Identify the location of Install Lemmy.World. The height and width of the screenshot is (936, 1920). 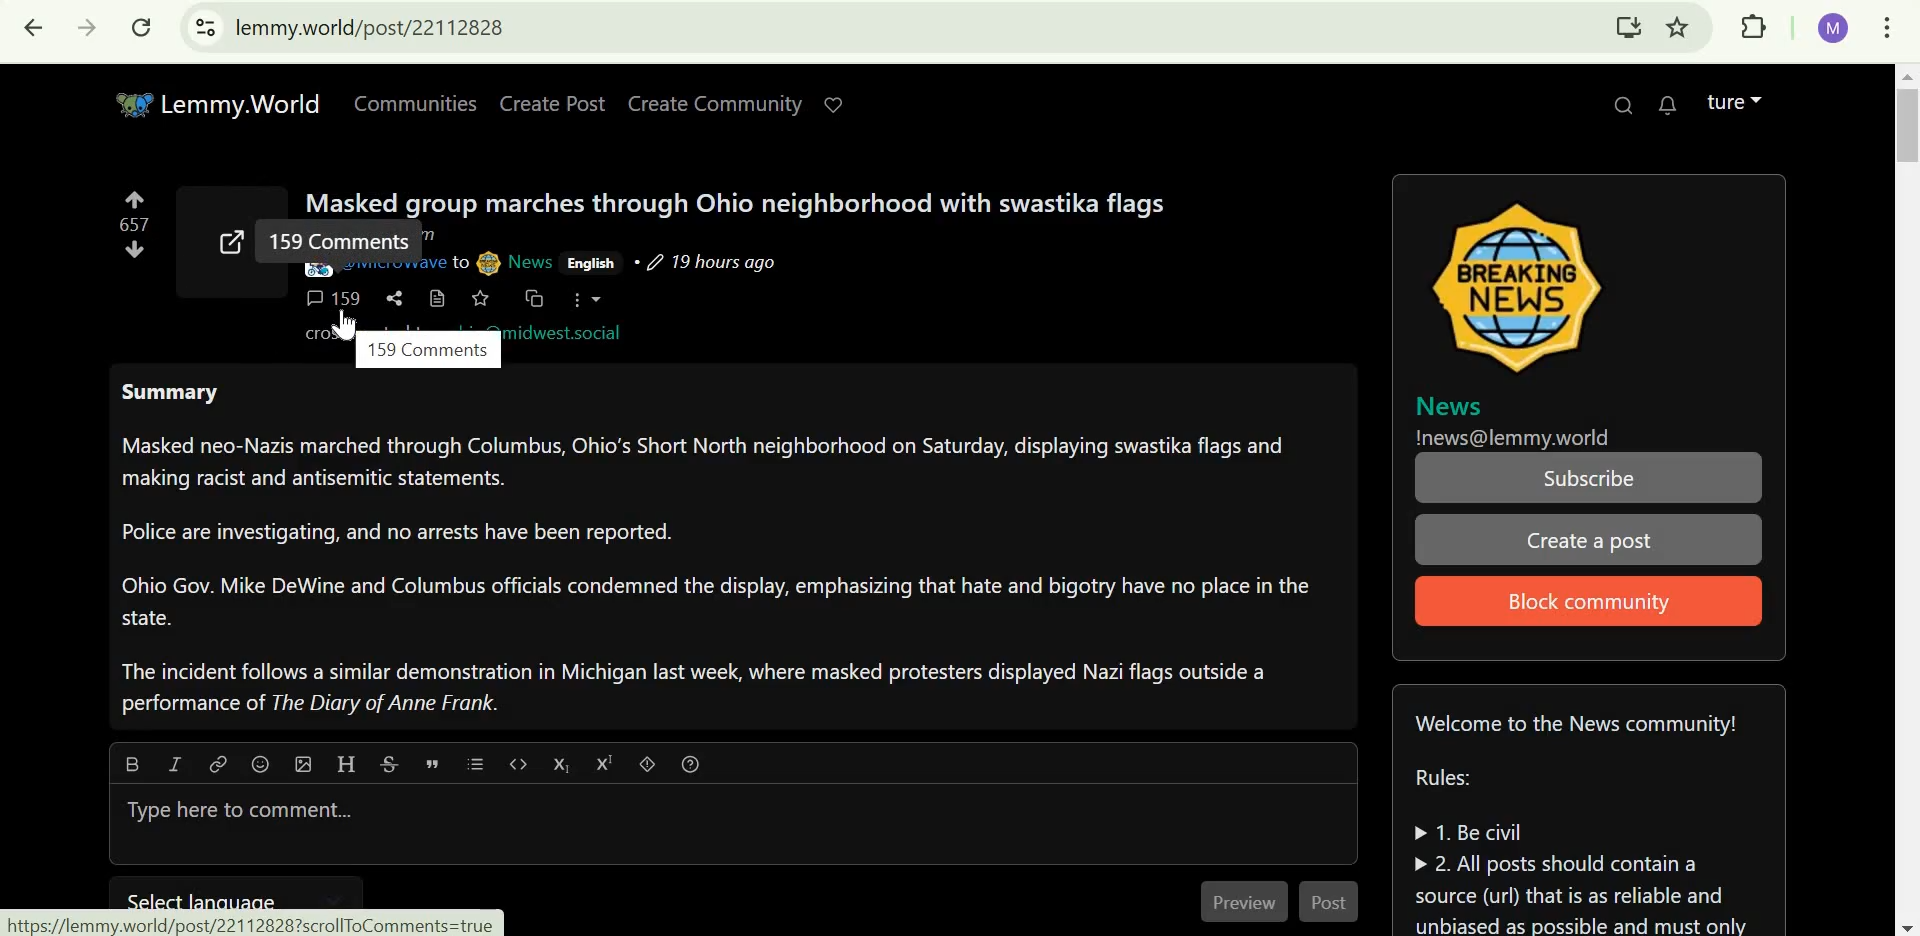
(1628, 23).